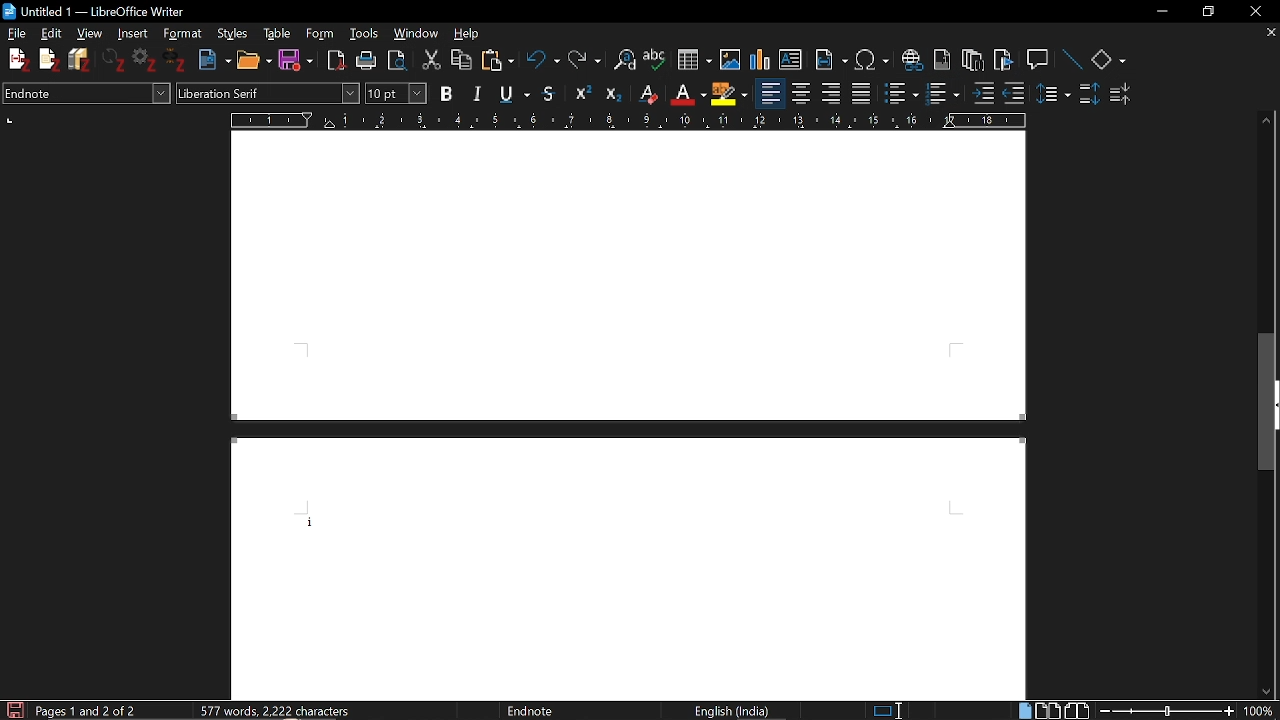 The height and width of the screenshot is (720, 1280). What do you see at coordinates (1090, 96) in the screenshot?
I see `Increase paragraph spacing` at bounding box center [1090, 96].